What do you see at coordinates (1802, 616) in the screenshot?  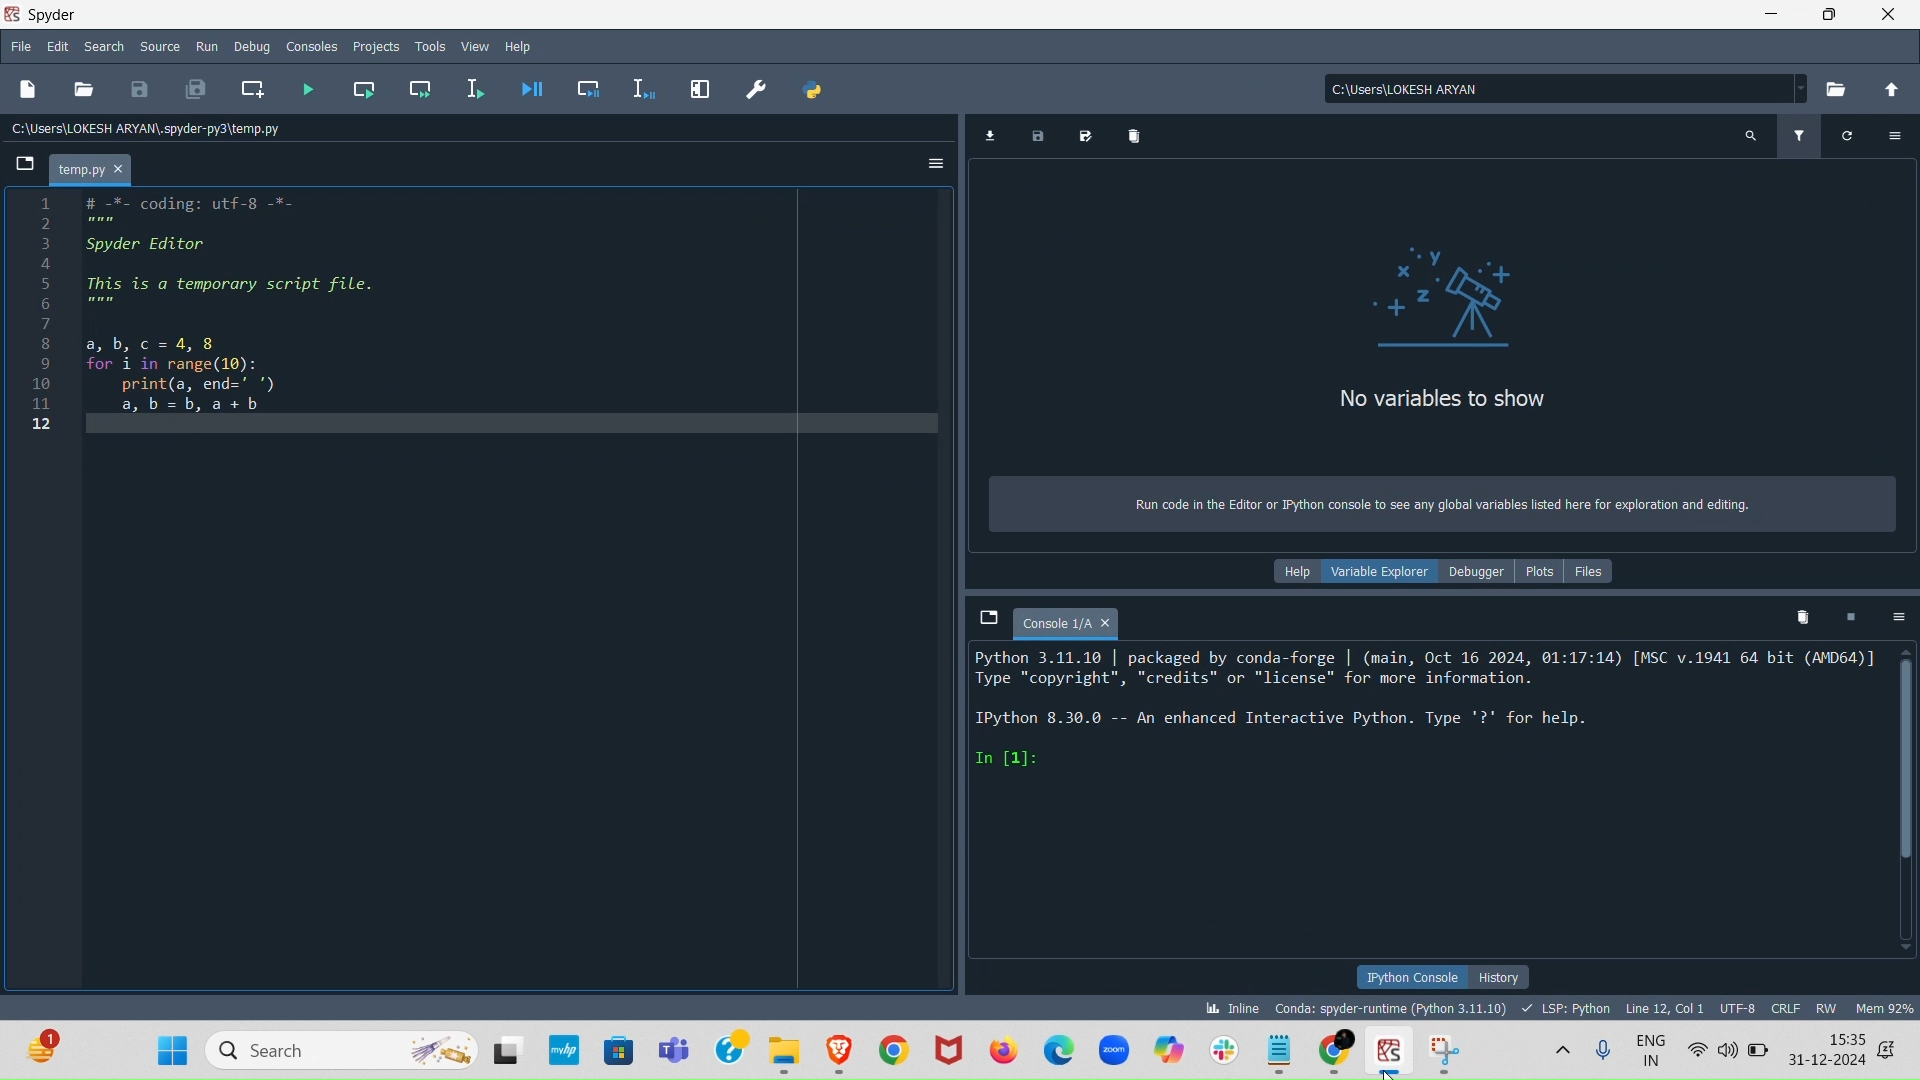 I see `Remove all variables from namespace` at bounding box center [1802, 616].